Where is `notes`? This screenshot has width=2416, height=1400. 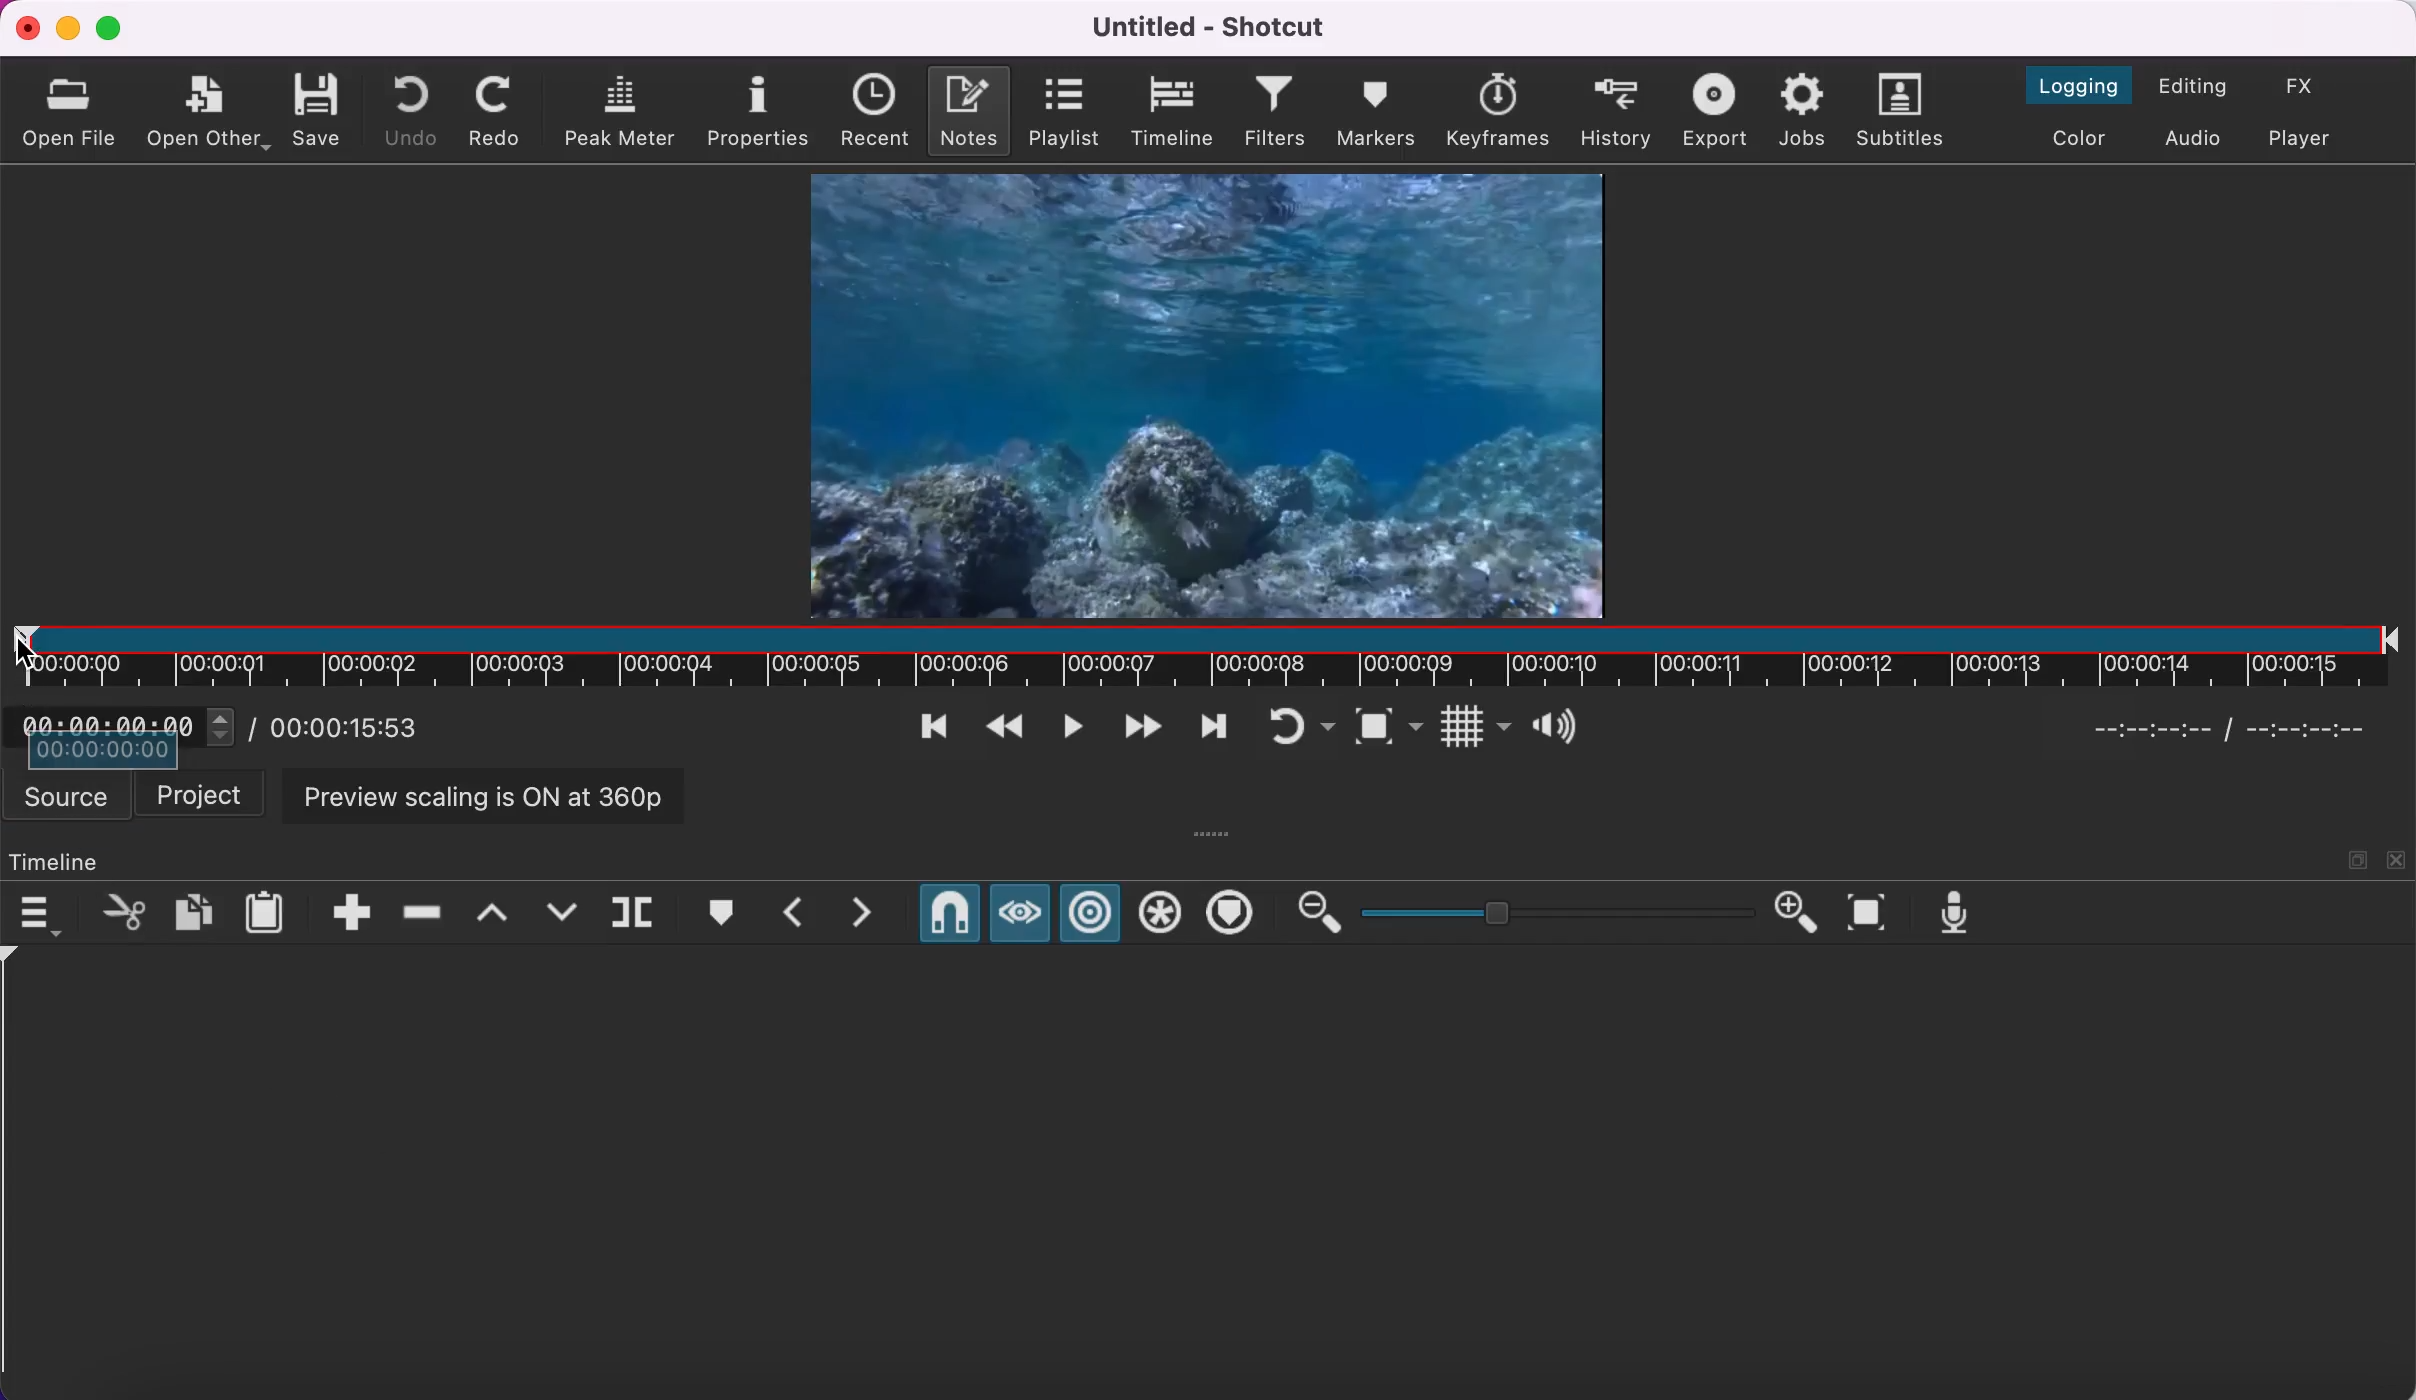
notes is located at coordinates (971, 110).